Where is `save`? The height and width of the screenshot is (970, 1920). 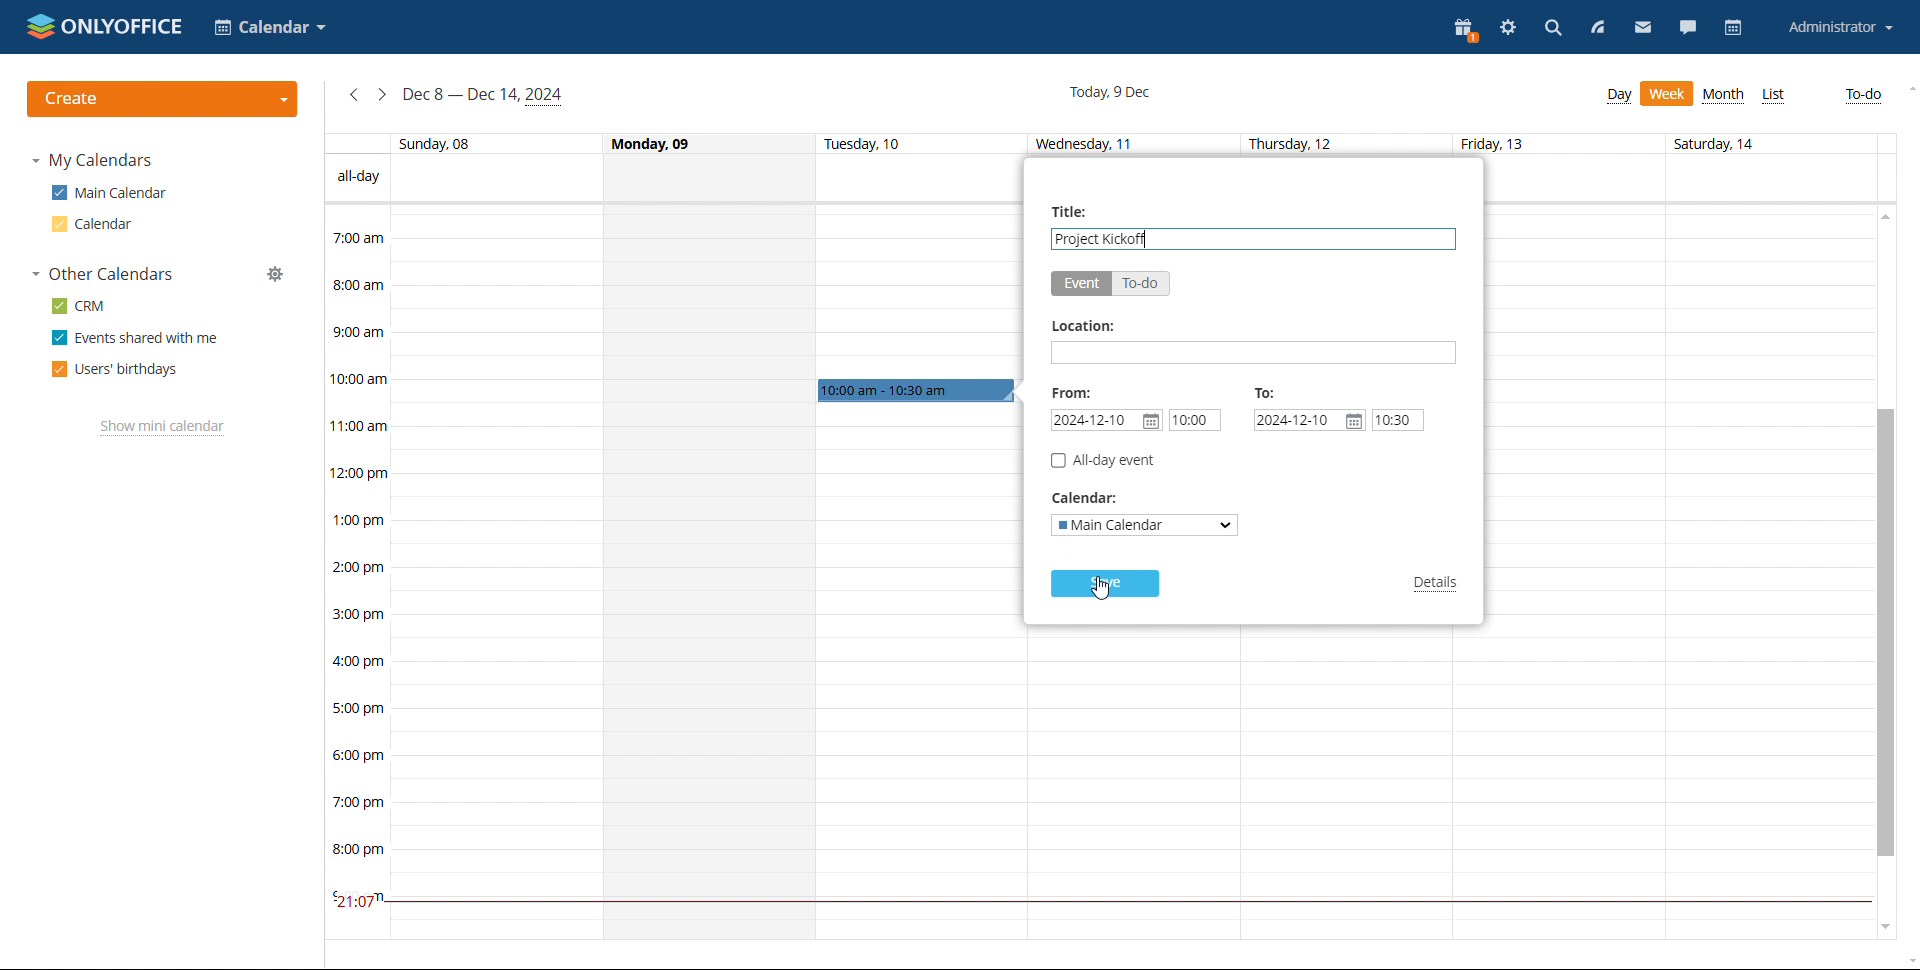
save is located at coordinates (1105, 583).